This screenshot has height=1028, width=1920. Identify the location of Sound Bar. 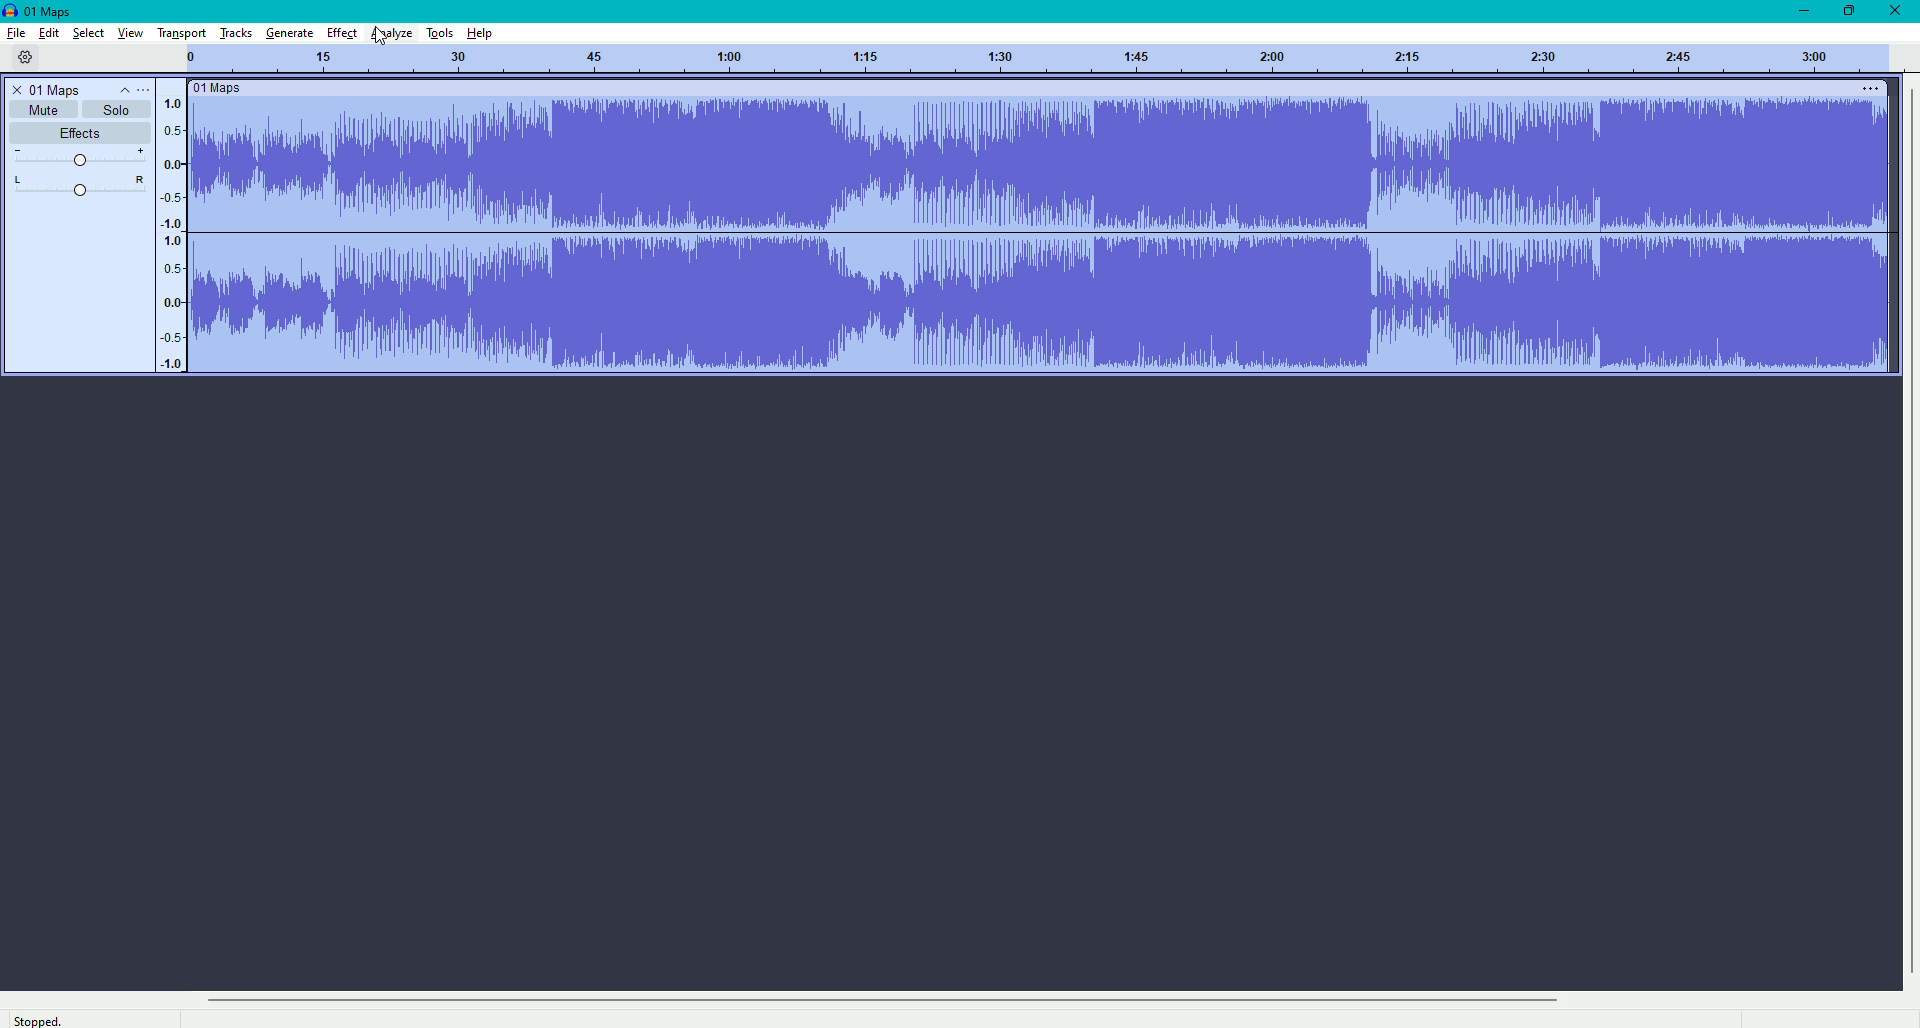
(1046, 236).